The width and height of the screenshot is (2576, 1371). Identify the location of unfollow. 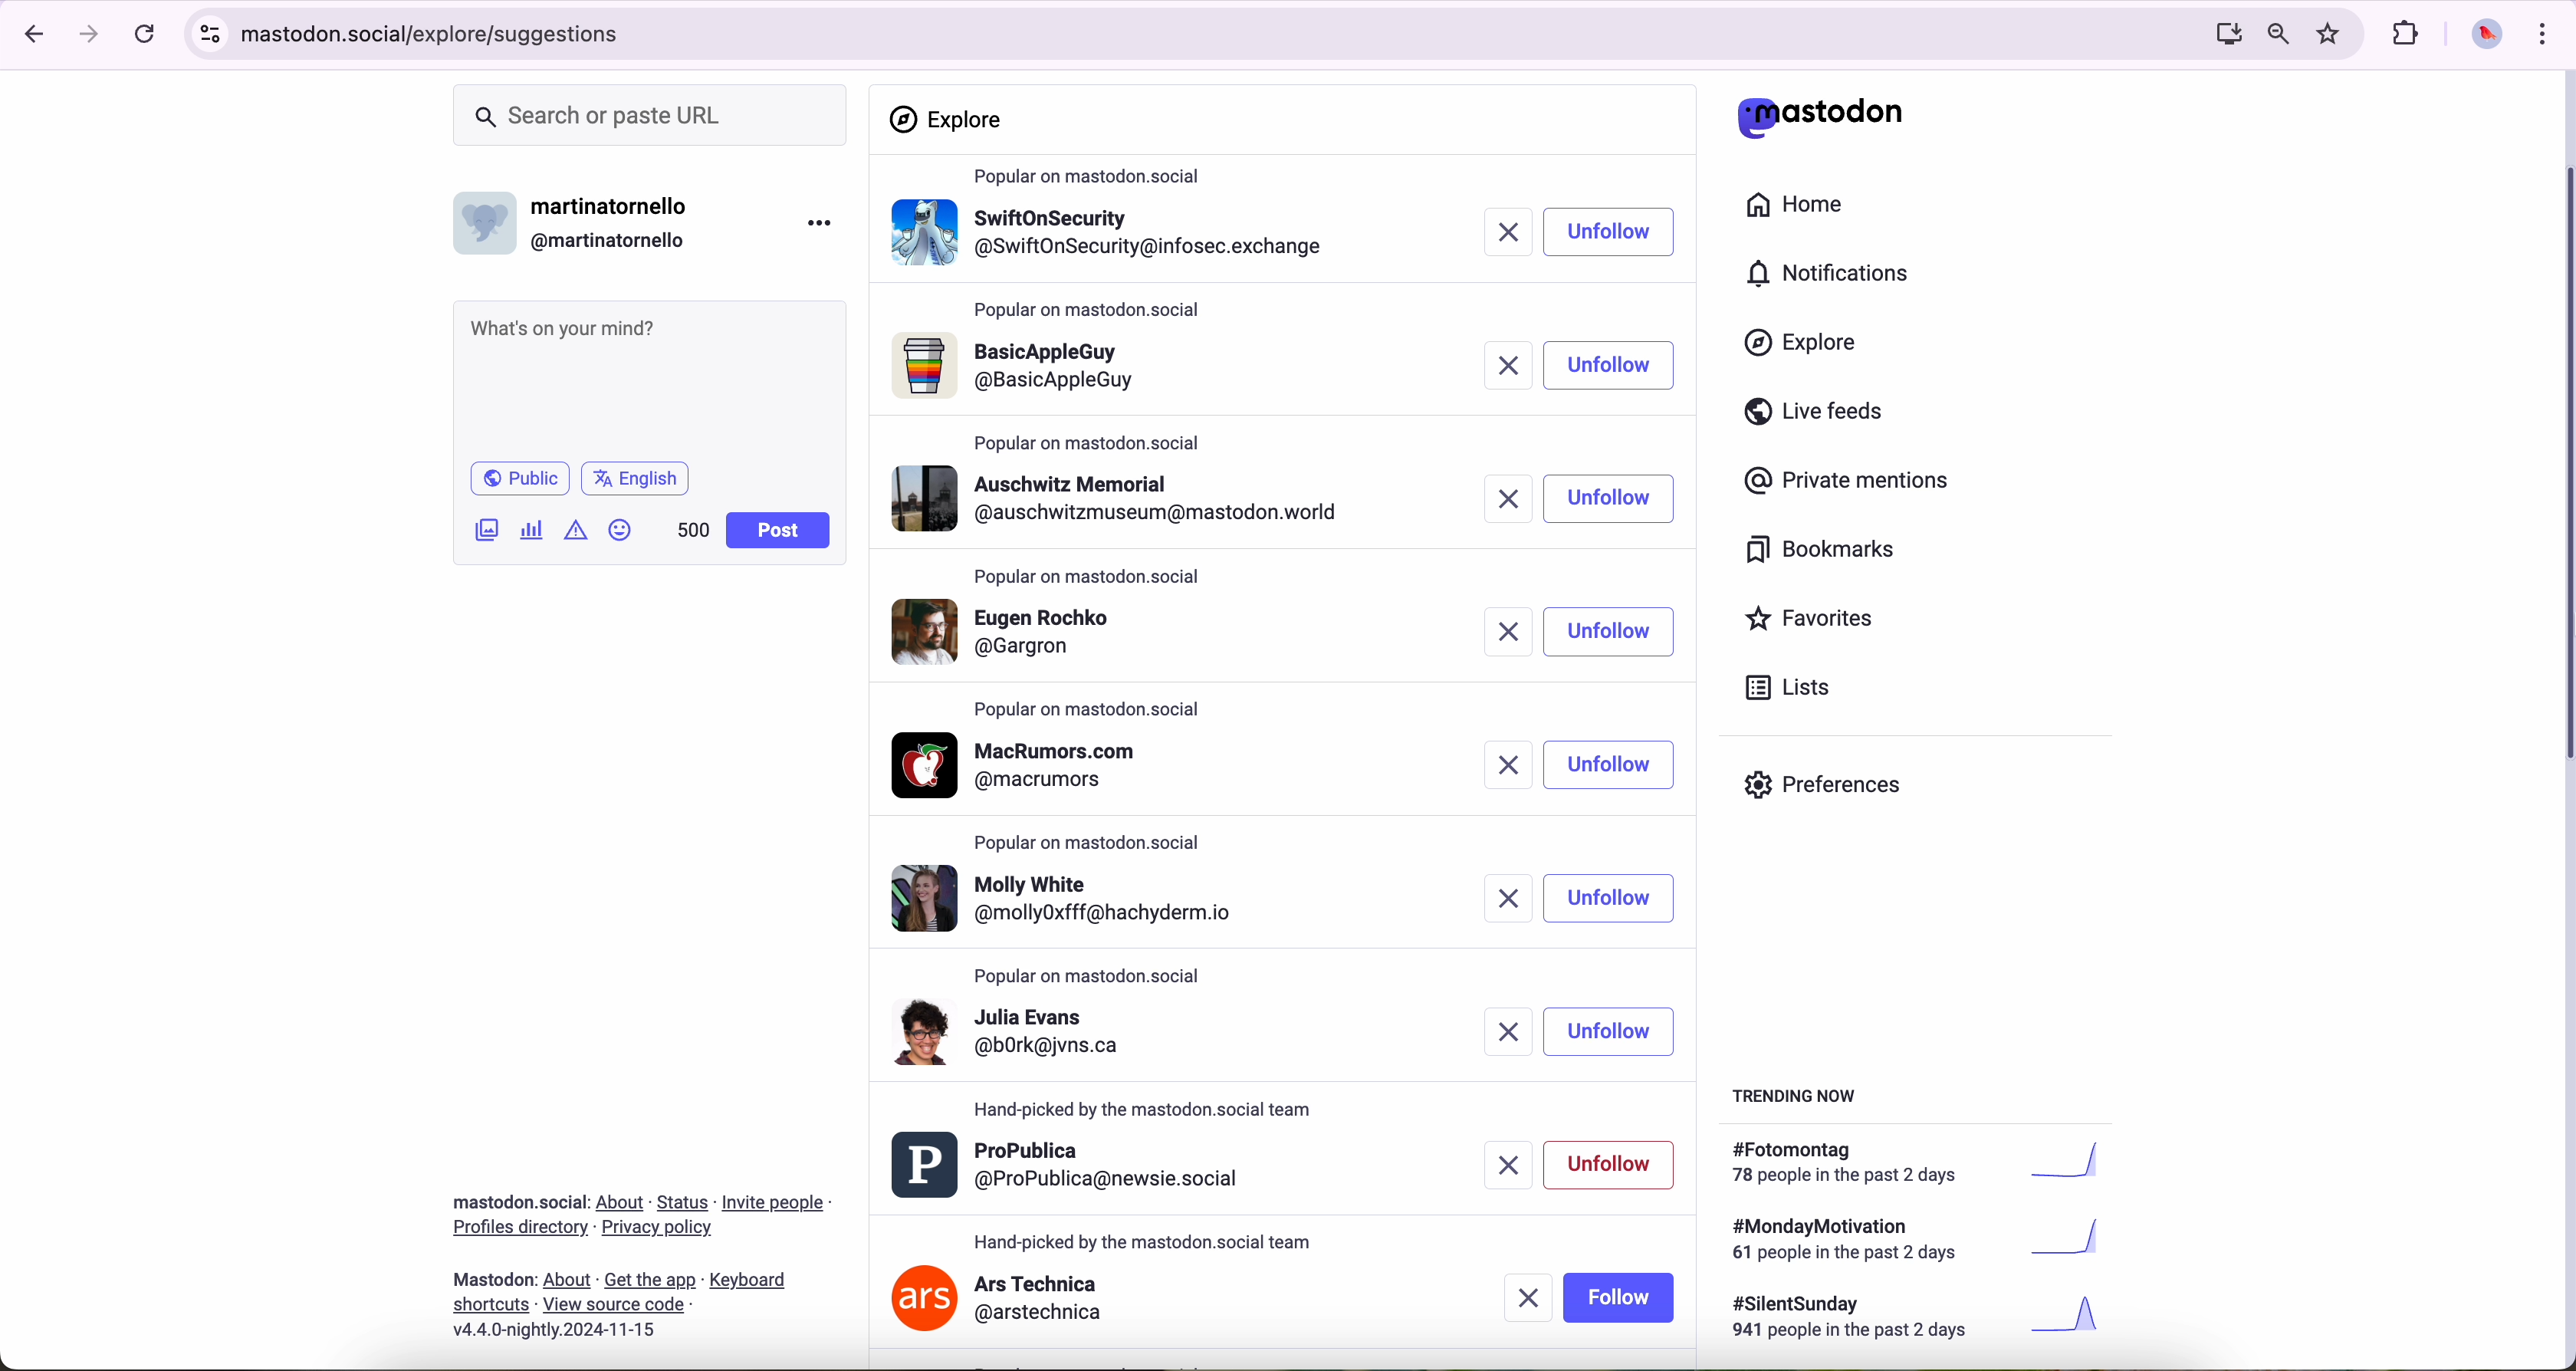
(1613, 1163).